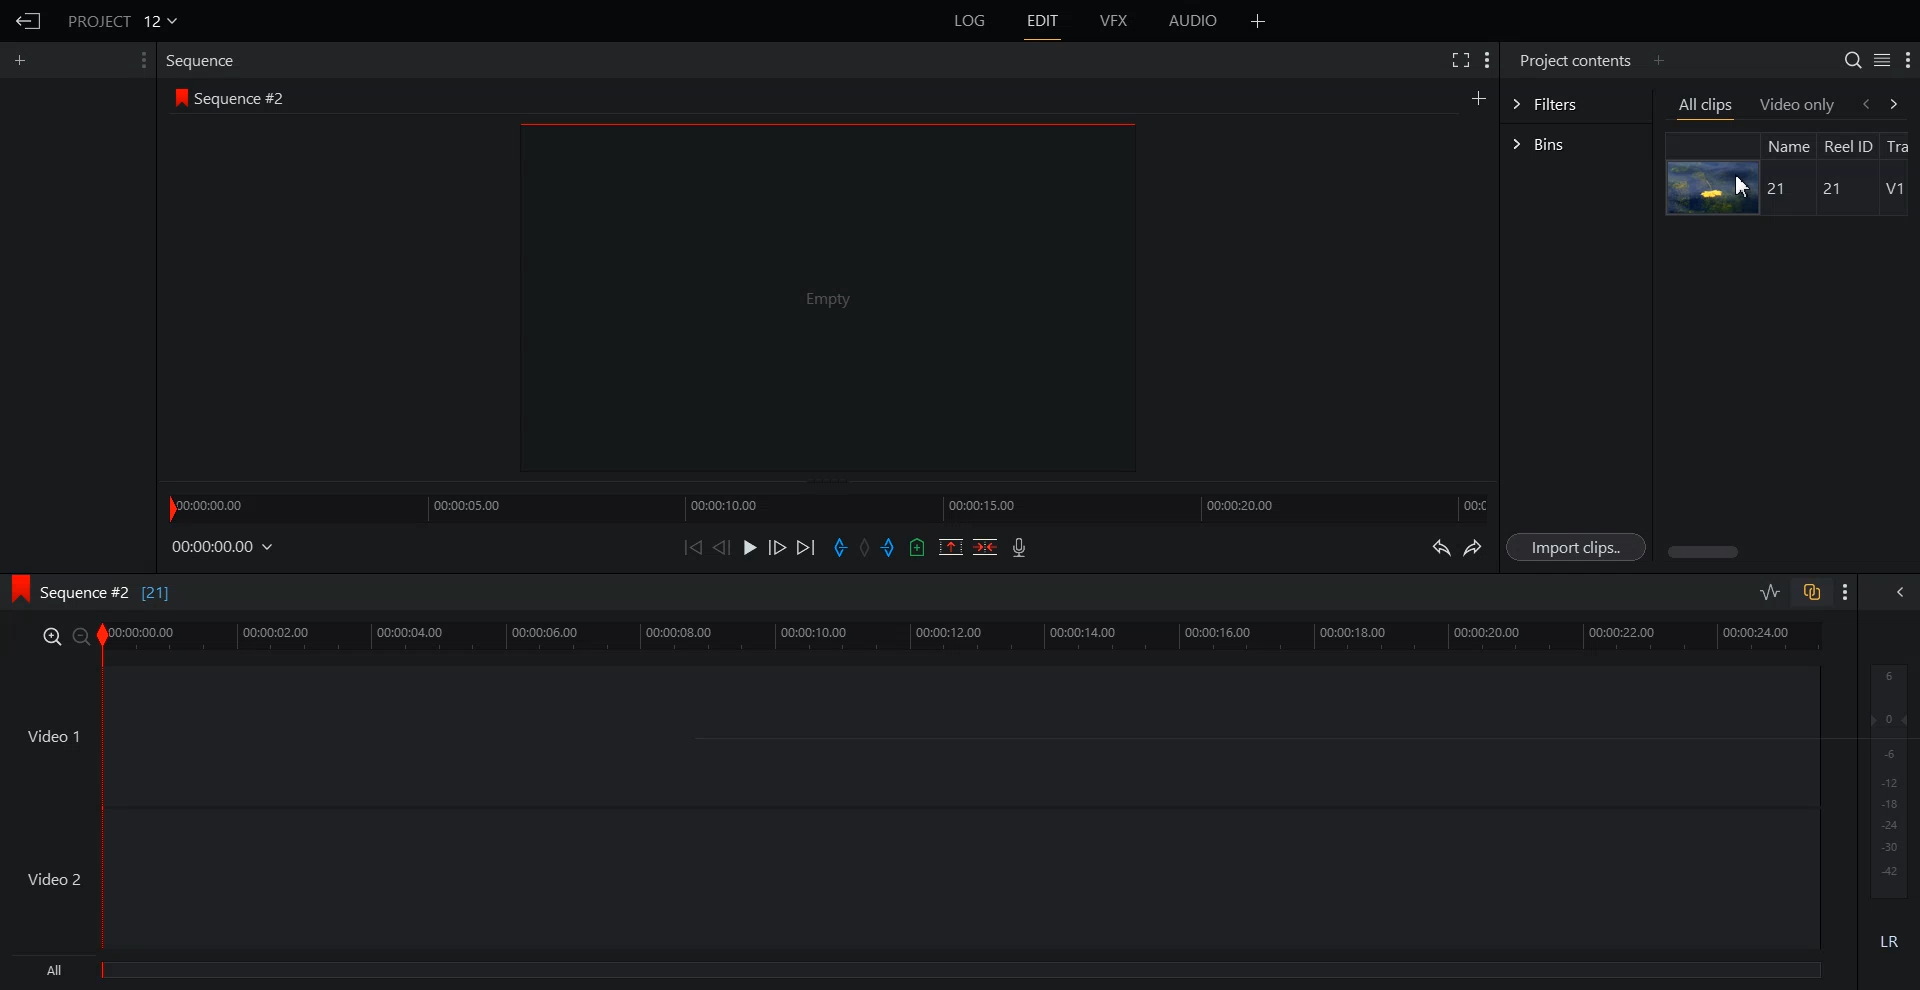 This screenshot has width=1920, height=990. What do you see at coordinates (1439, 546) in the screenshot?
I see `Undo` at bounding box center [1439, 546].